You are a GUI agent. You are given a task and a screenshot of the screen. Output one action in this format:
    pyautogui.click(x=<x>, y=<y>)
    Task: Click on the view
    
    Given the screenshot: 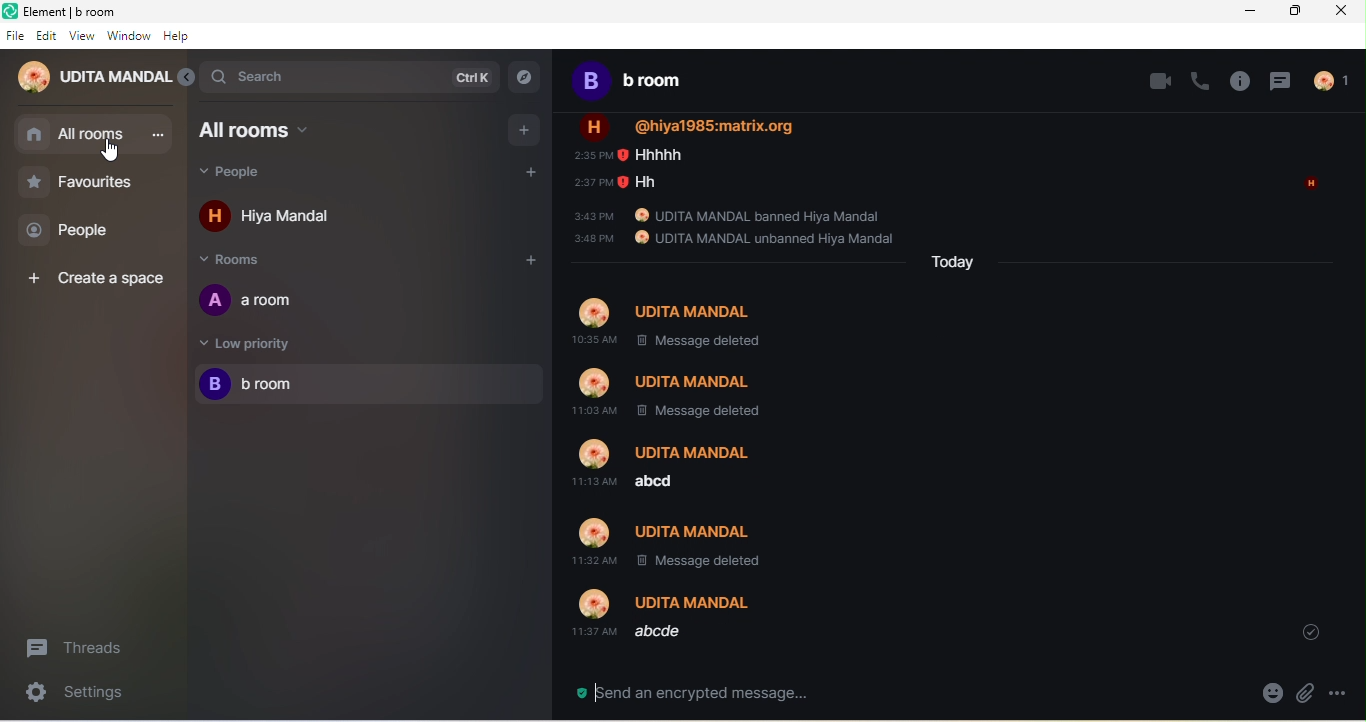 What is the action you would take?
    pyautogui.click(x=82, y=38)
    